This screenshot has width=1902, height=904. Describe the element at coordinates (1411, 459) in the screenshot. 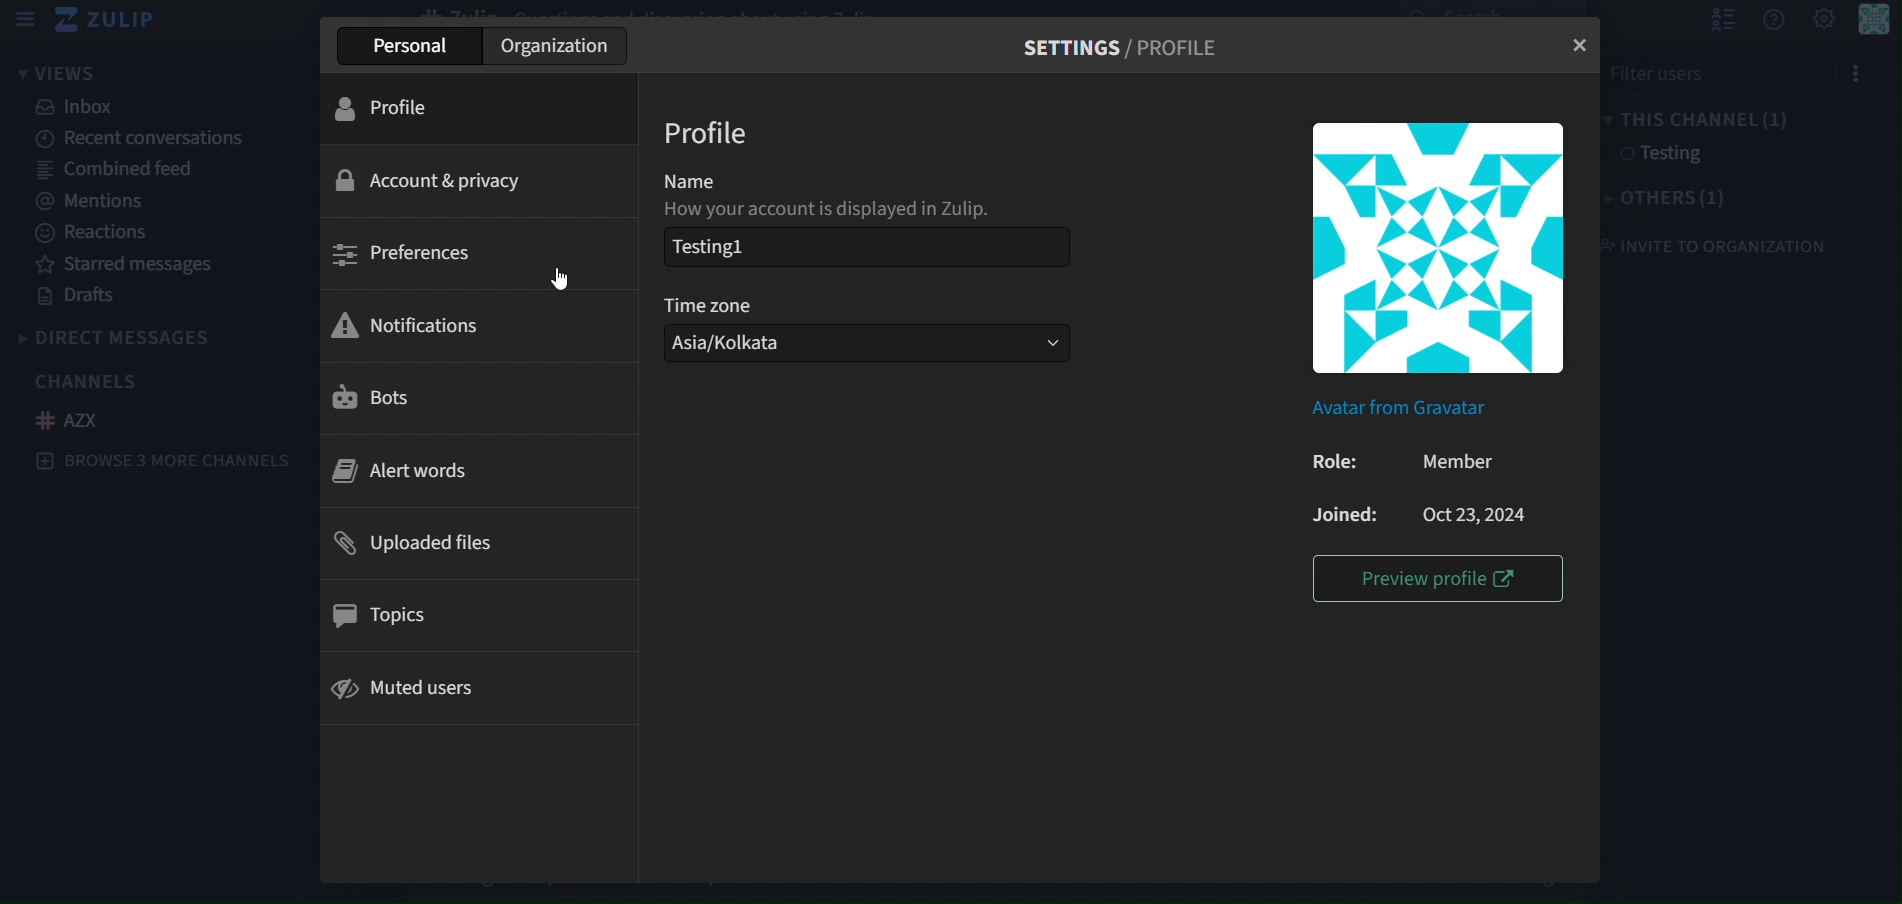

I see `Role: member` at that location.